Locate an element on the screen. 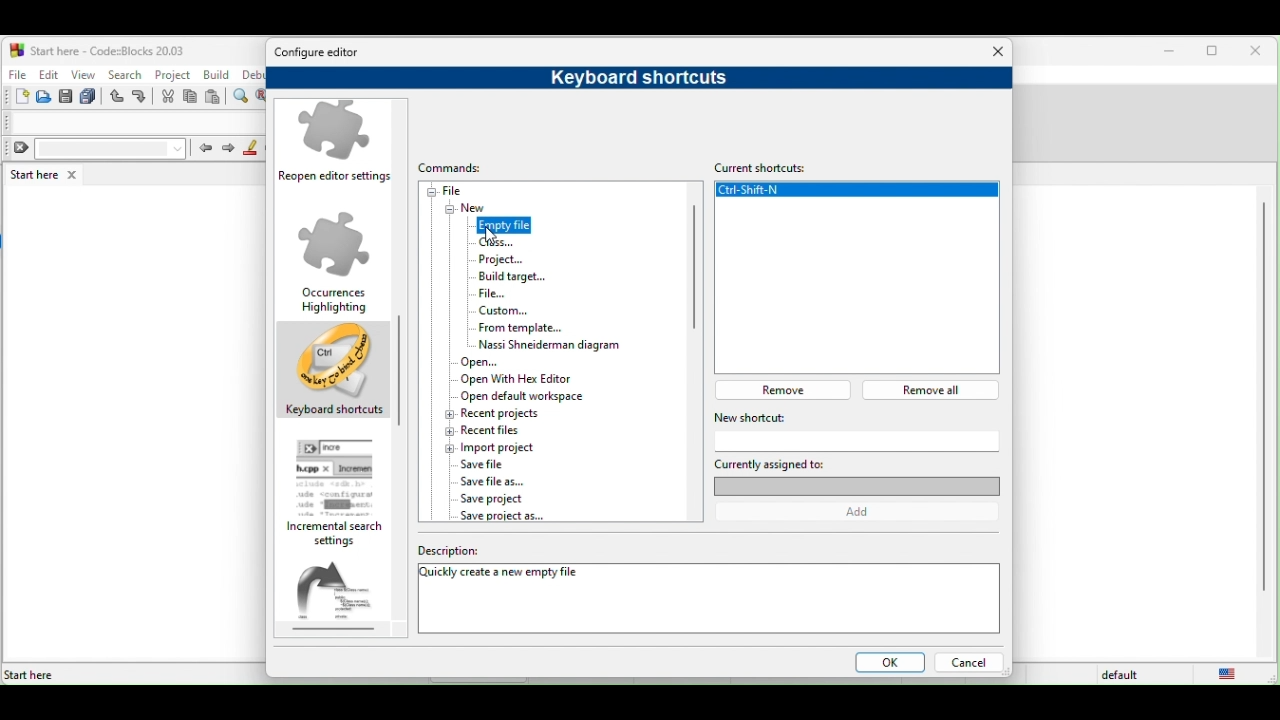 The image size is (1280, 720). ok is located at coordinates (886, 664).